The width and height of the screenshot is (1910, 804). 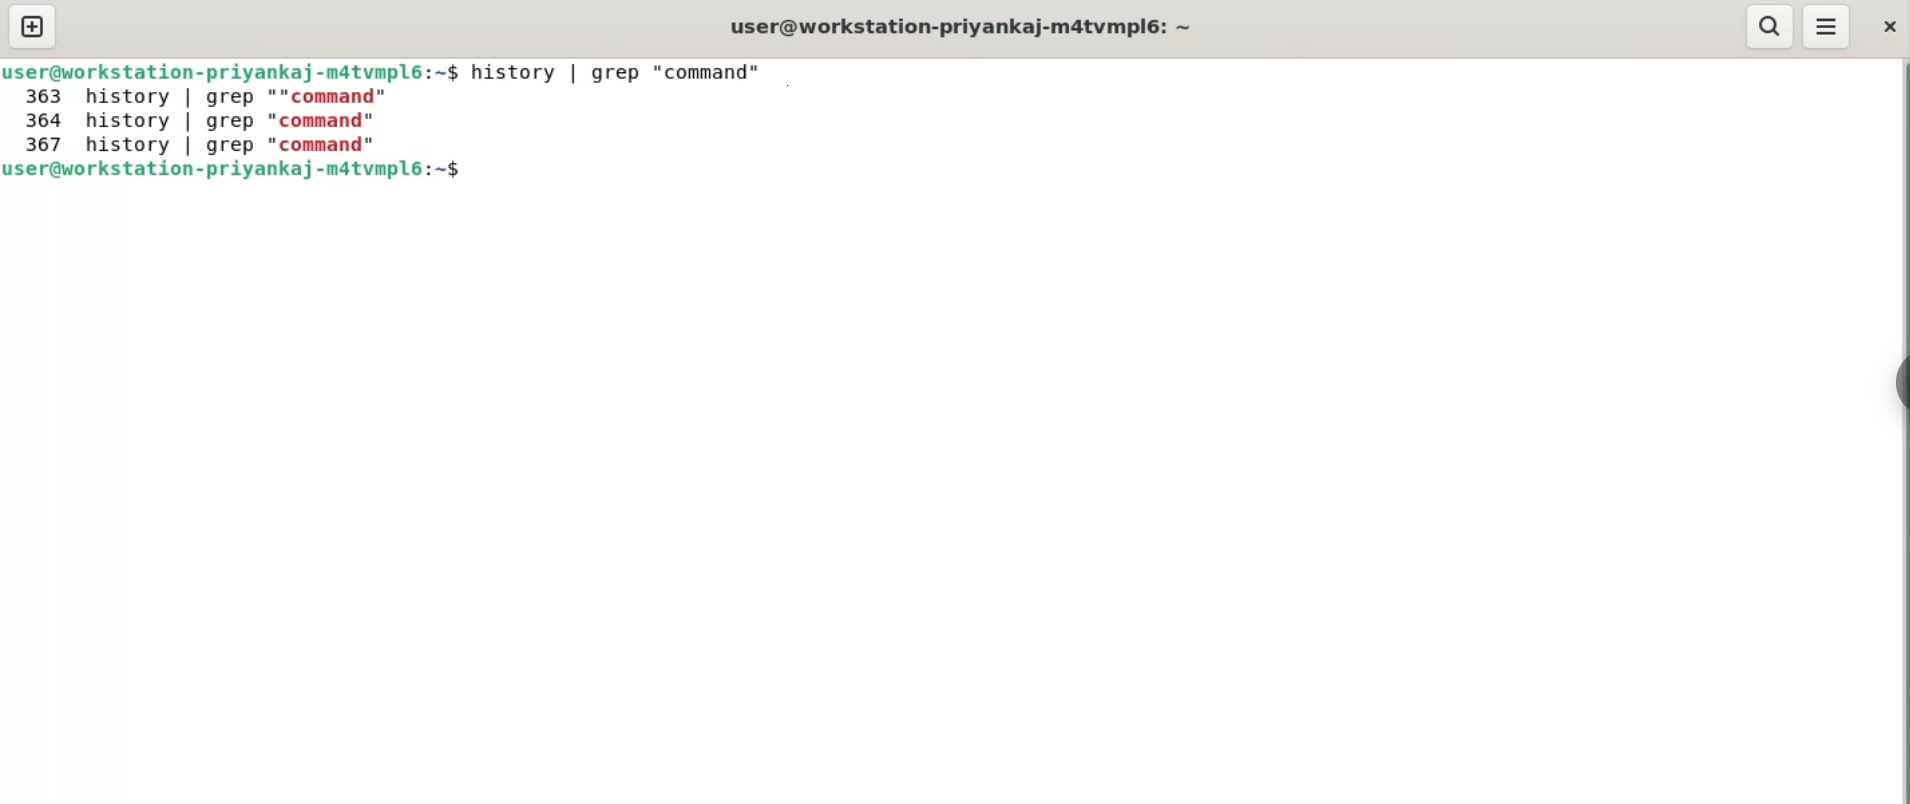 What do you see at coordinates (1883, 27) in the screenshot?
I see `close` at bounding box center [1883, 27].